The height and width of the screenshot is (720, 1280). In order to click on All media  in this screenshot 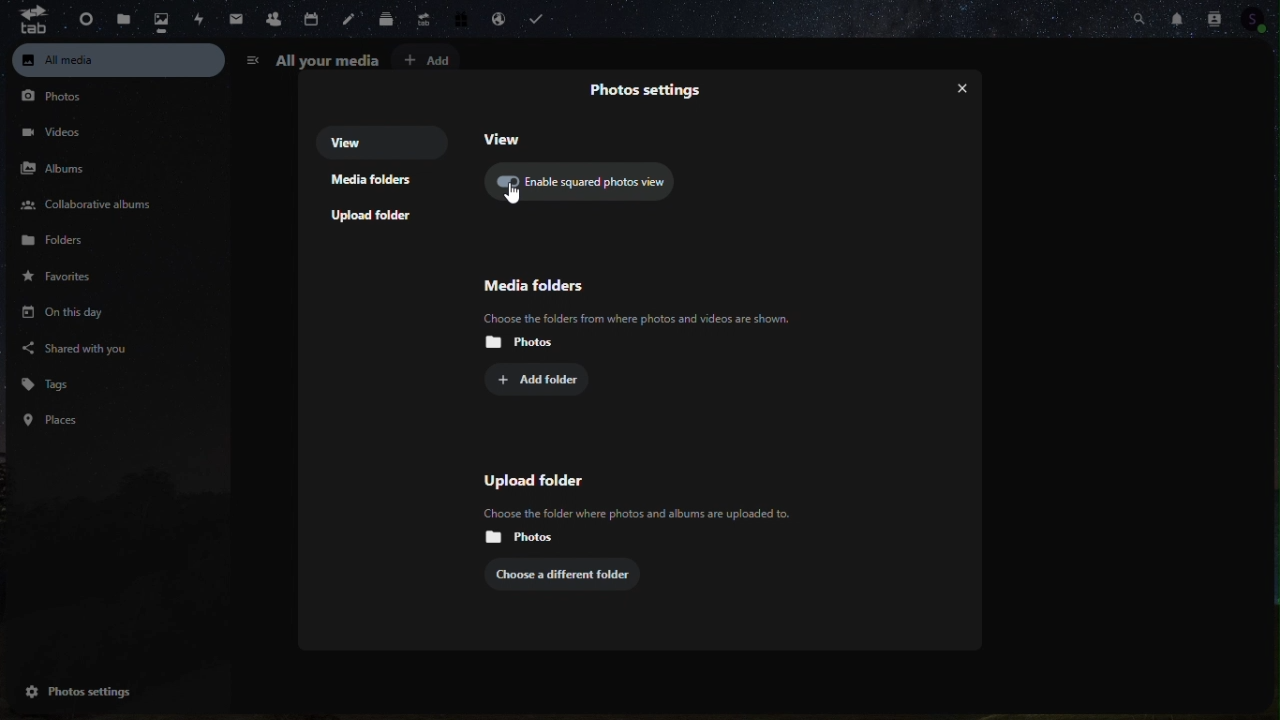, I will do `click(118, 60)`.